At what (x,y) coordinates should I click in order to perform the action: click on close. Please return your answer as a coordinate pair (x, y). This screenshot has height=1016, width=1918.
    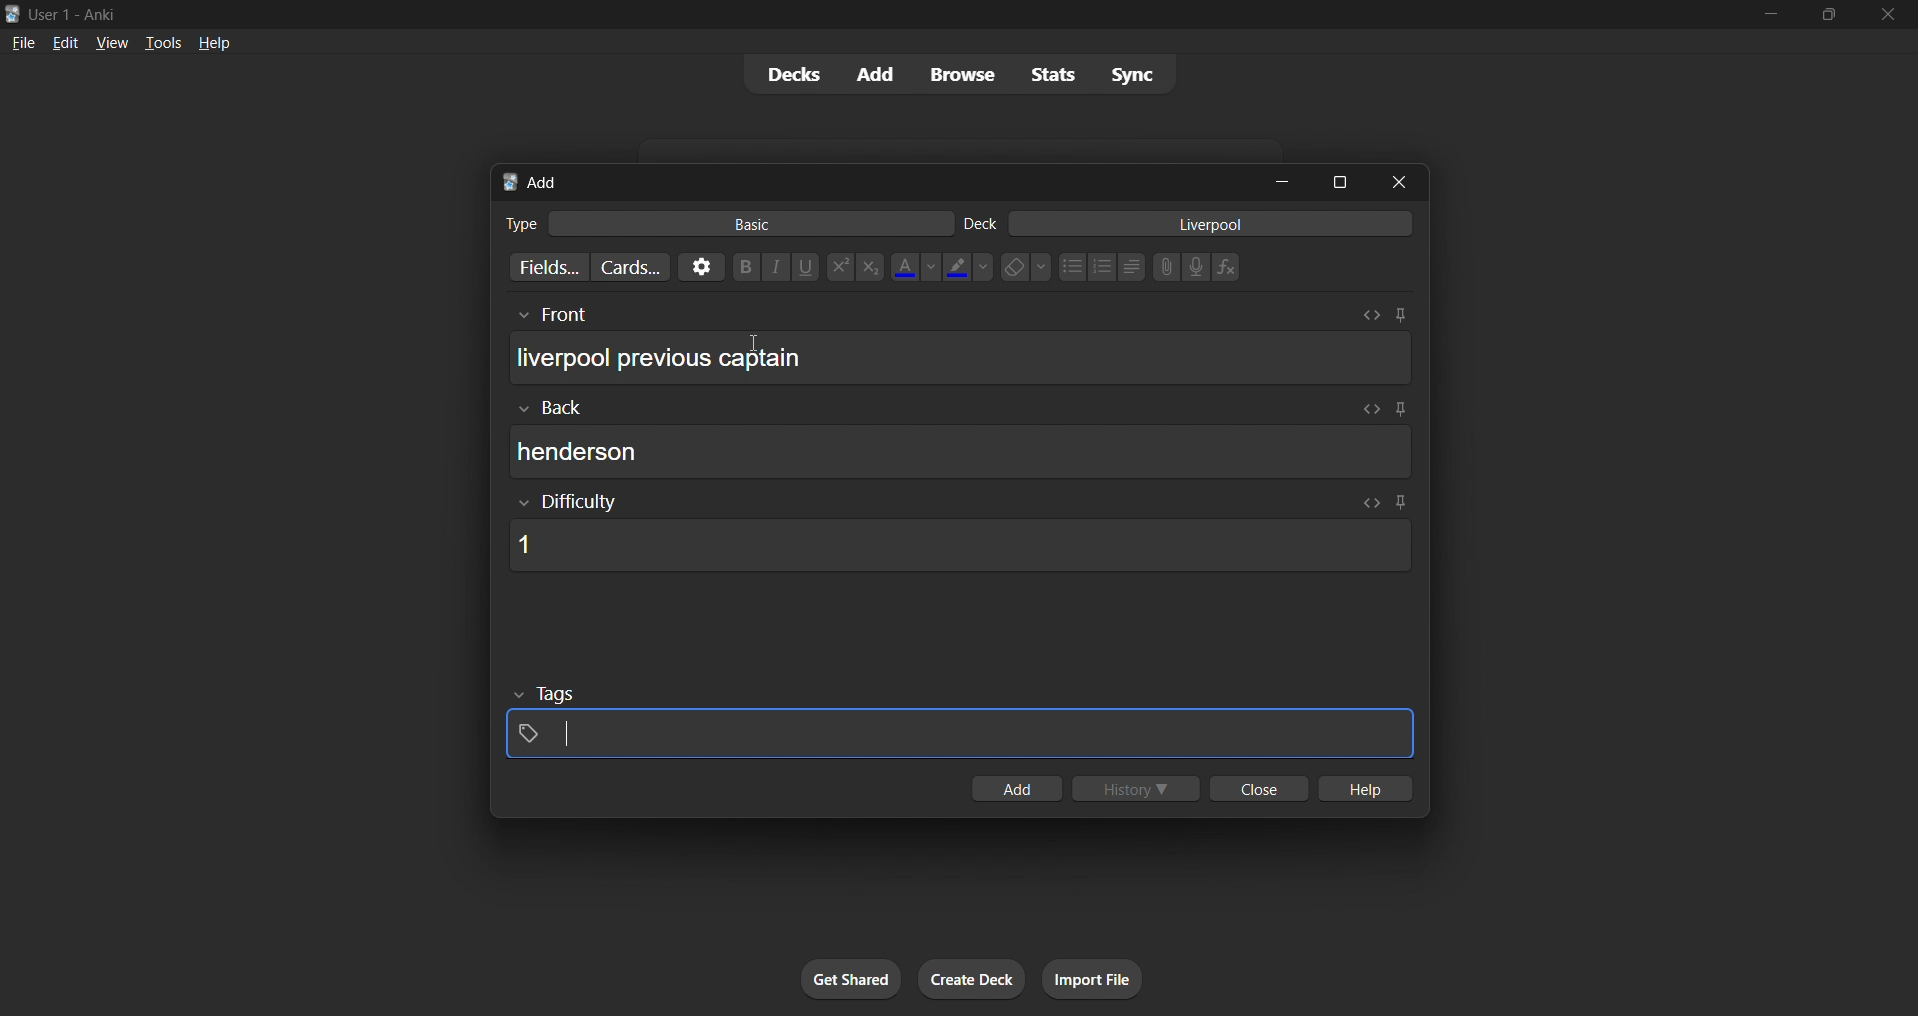
    Looking at the image, I should click on (1889, 15).